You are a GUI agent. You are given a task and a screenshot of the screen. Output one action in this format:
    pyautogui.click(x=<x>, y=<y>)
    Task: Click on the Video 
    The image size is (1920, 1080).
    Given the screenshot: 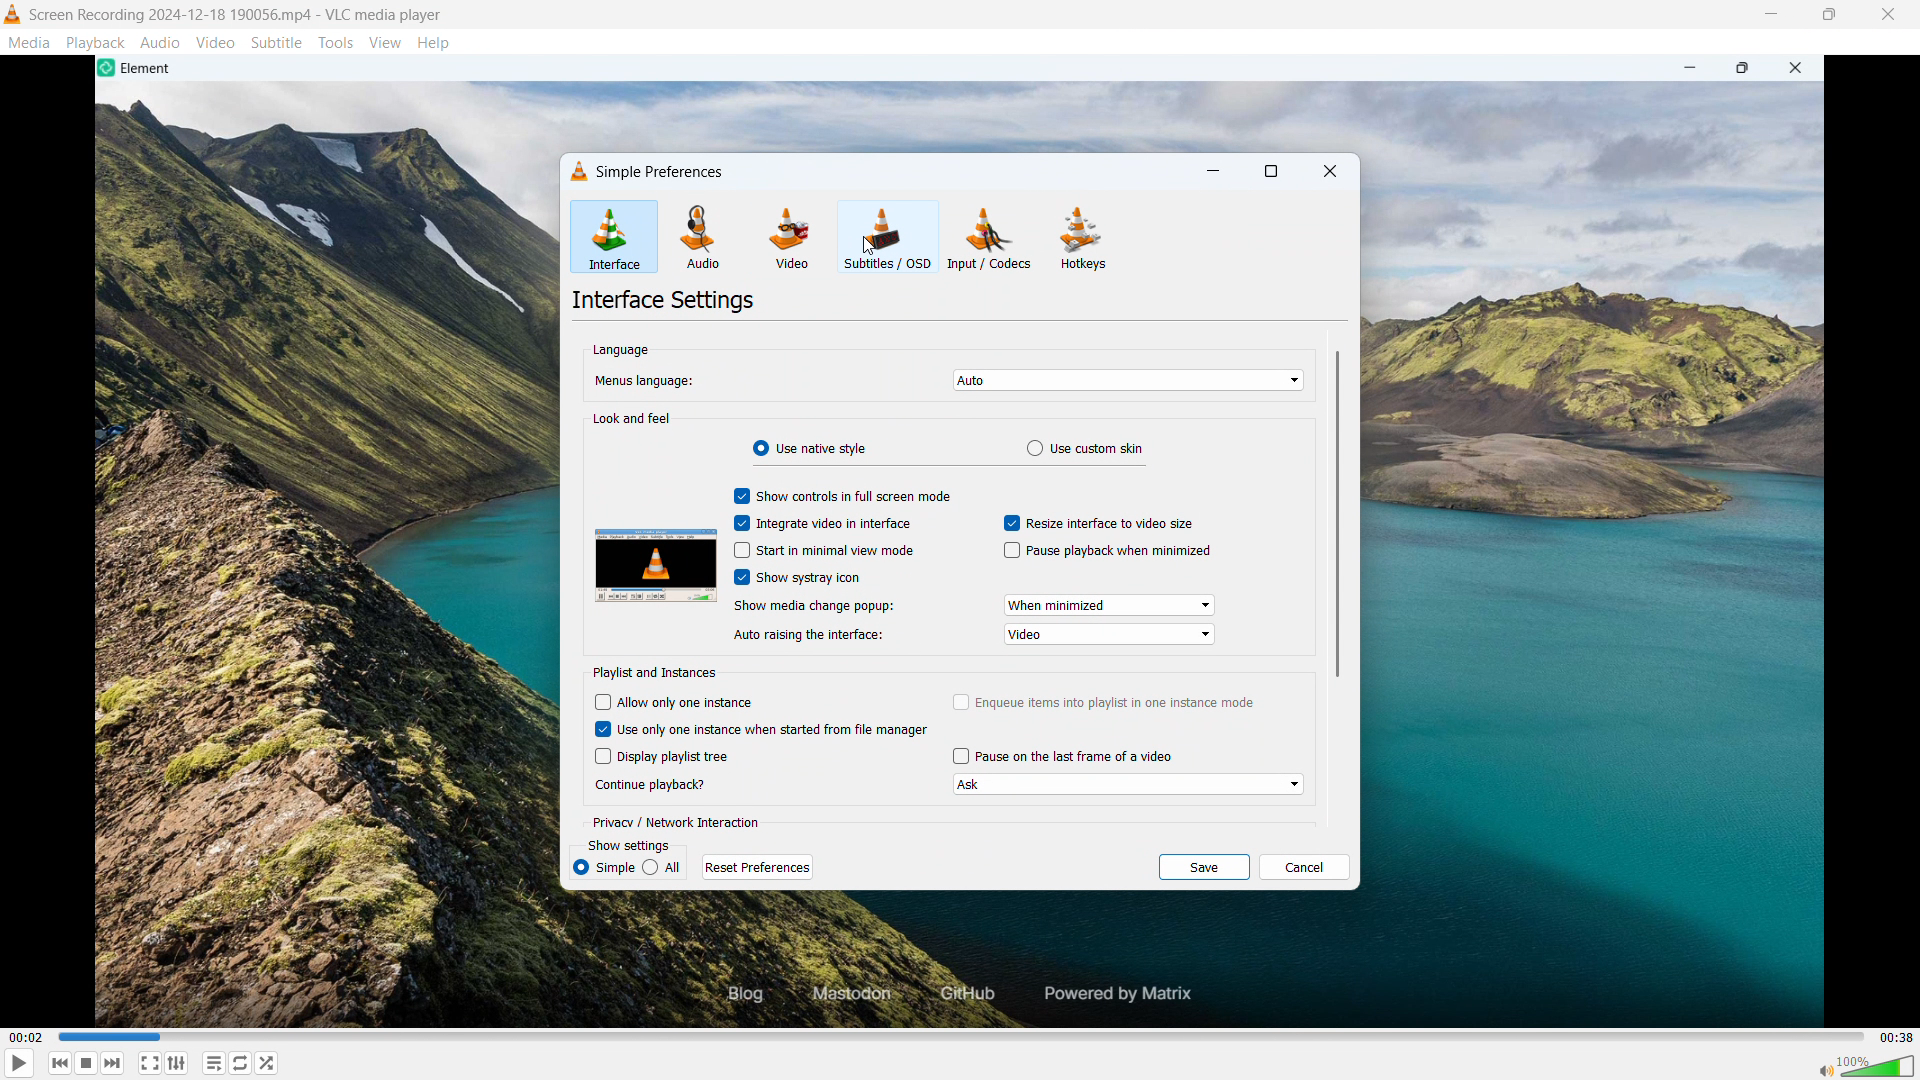 What is the action you would take?
    pyautogui.click(x=790, y=238)
    